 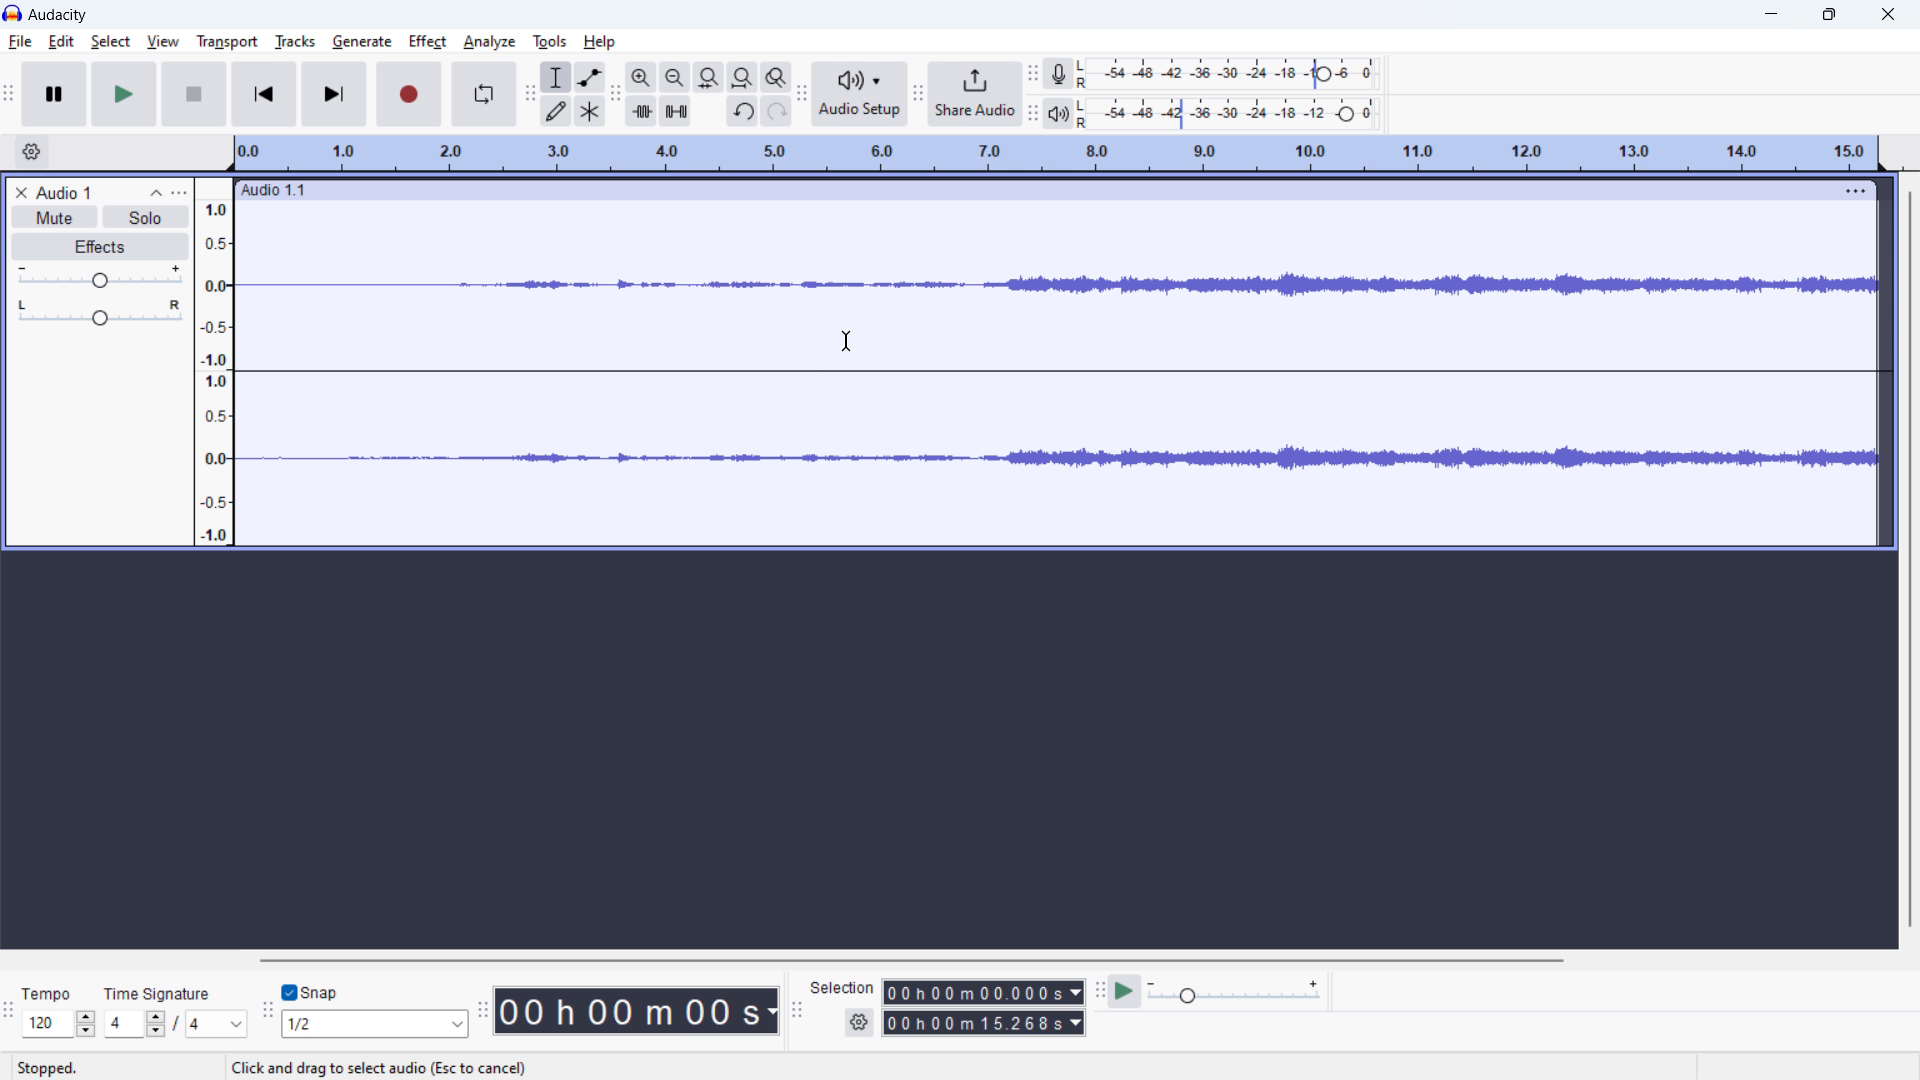 What do you see at coordinates (160, 989) in the screenshot?
I see `Time Signature` at bounding box center [160, 989].